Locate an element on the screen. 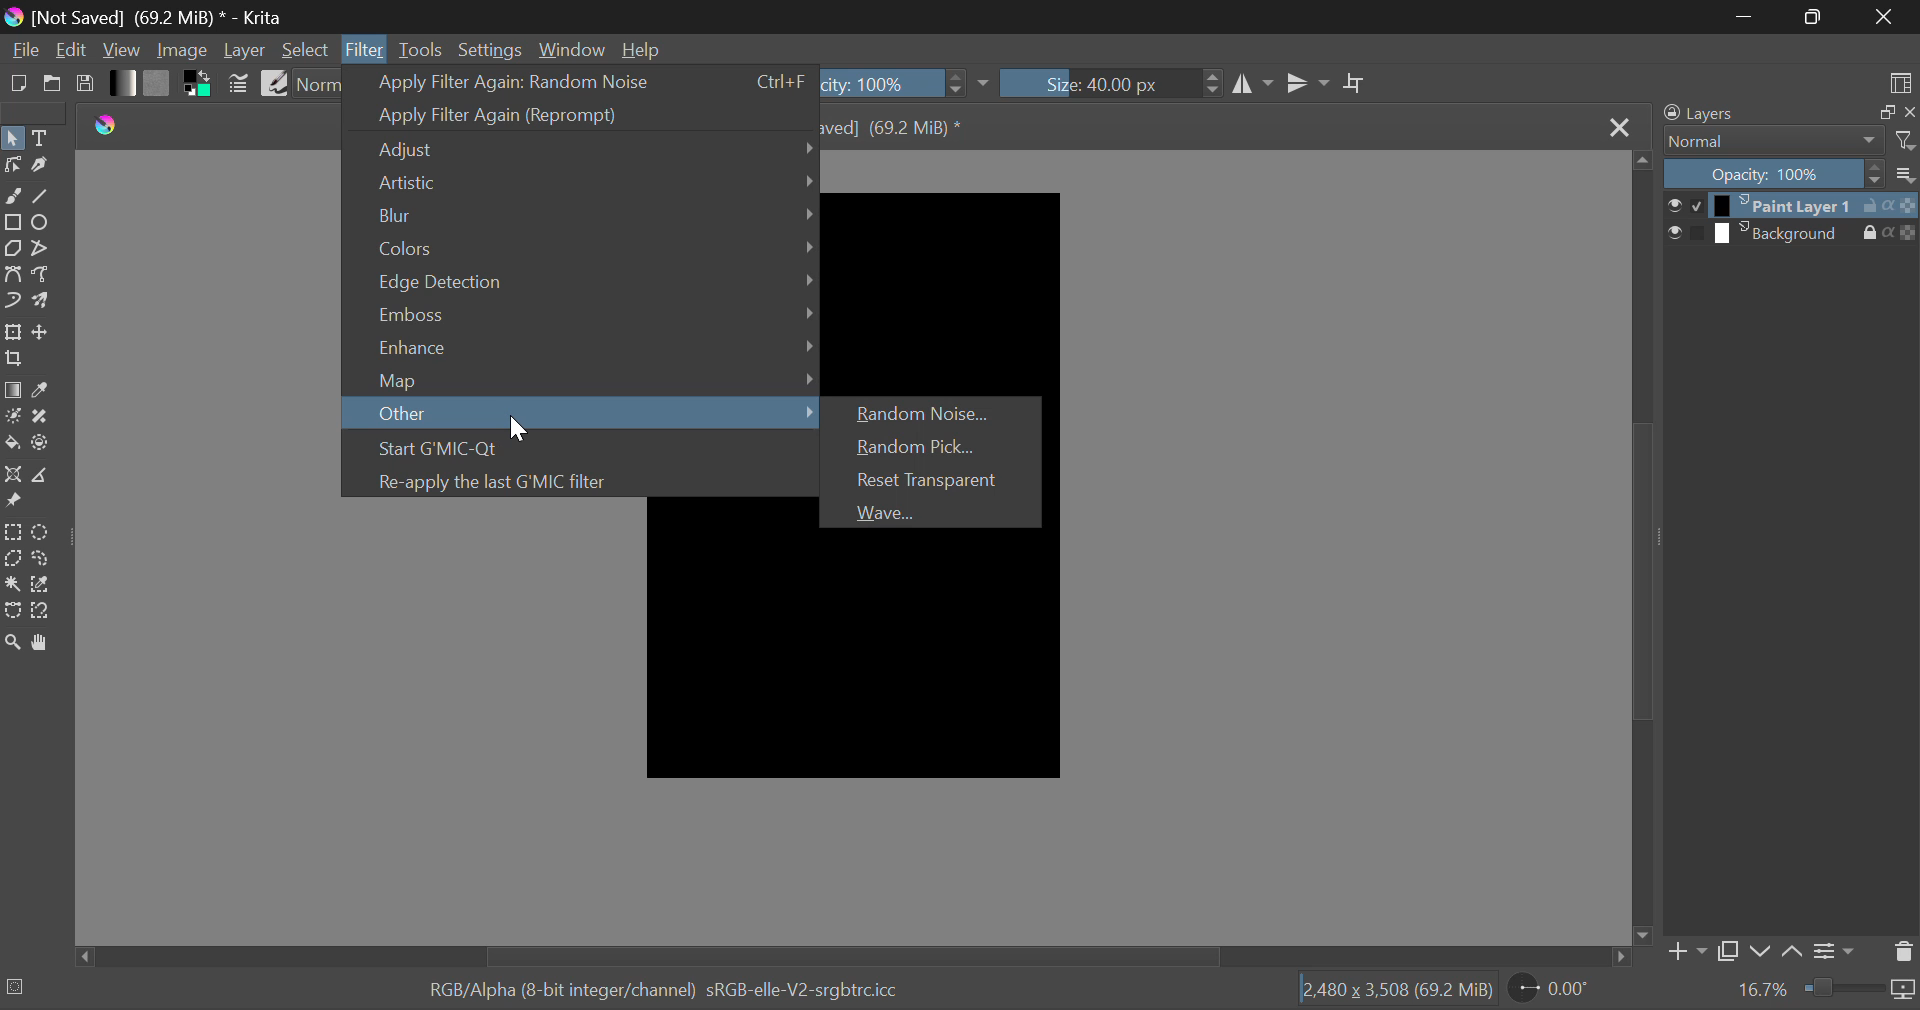  Edit is located at coordinates (72, 51).